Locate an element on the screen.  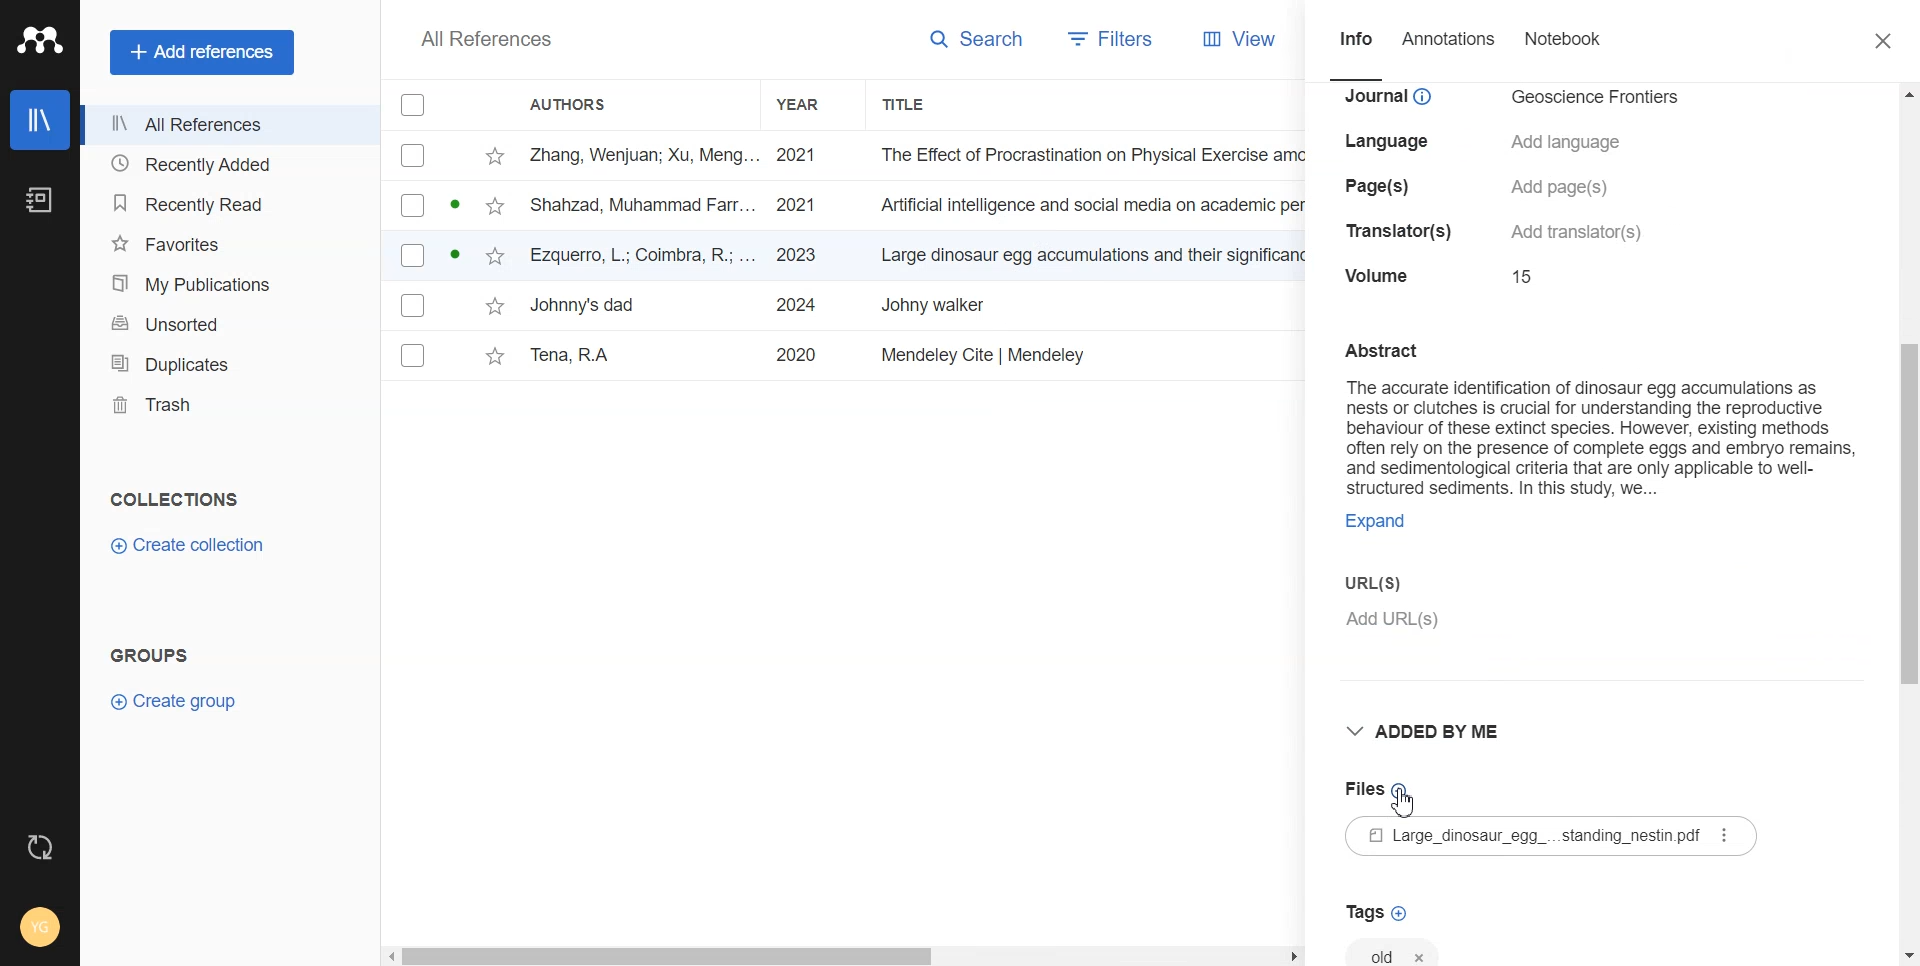
details is located at coordinates (1394, 142).